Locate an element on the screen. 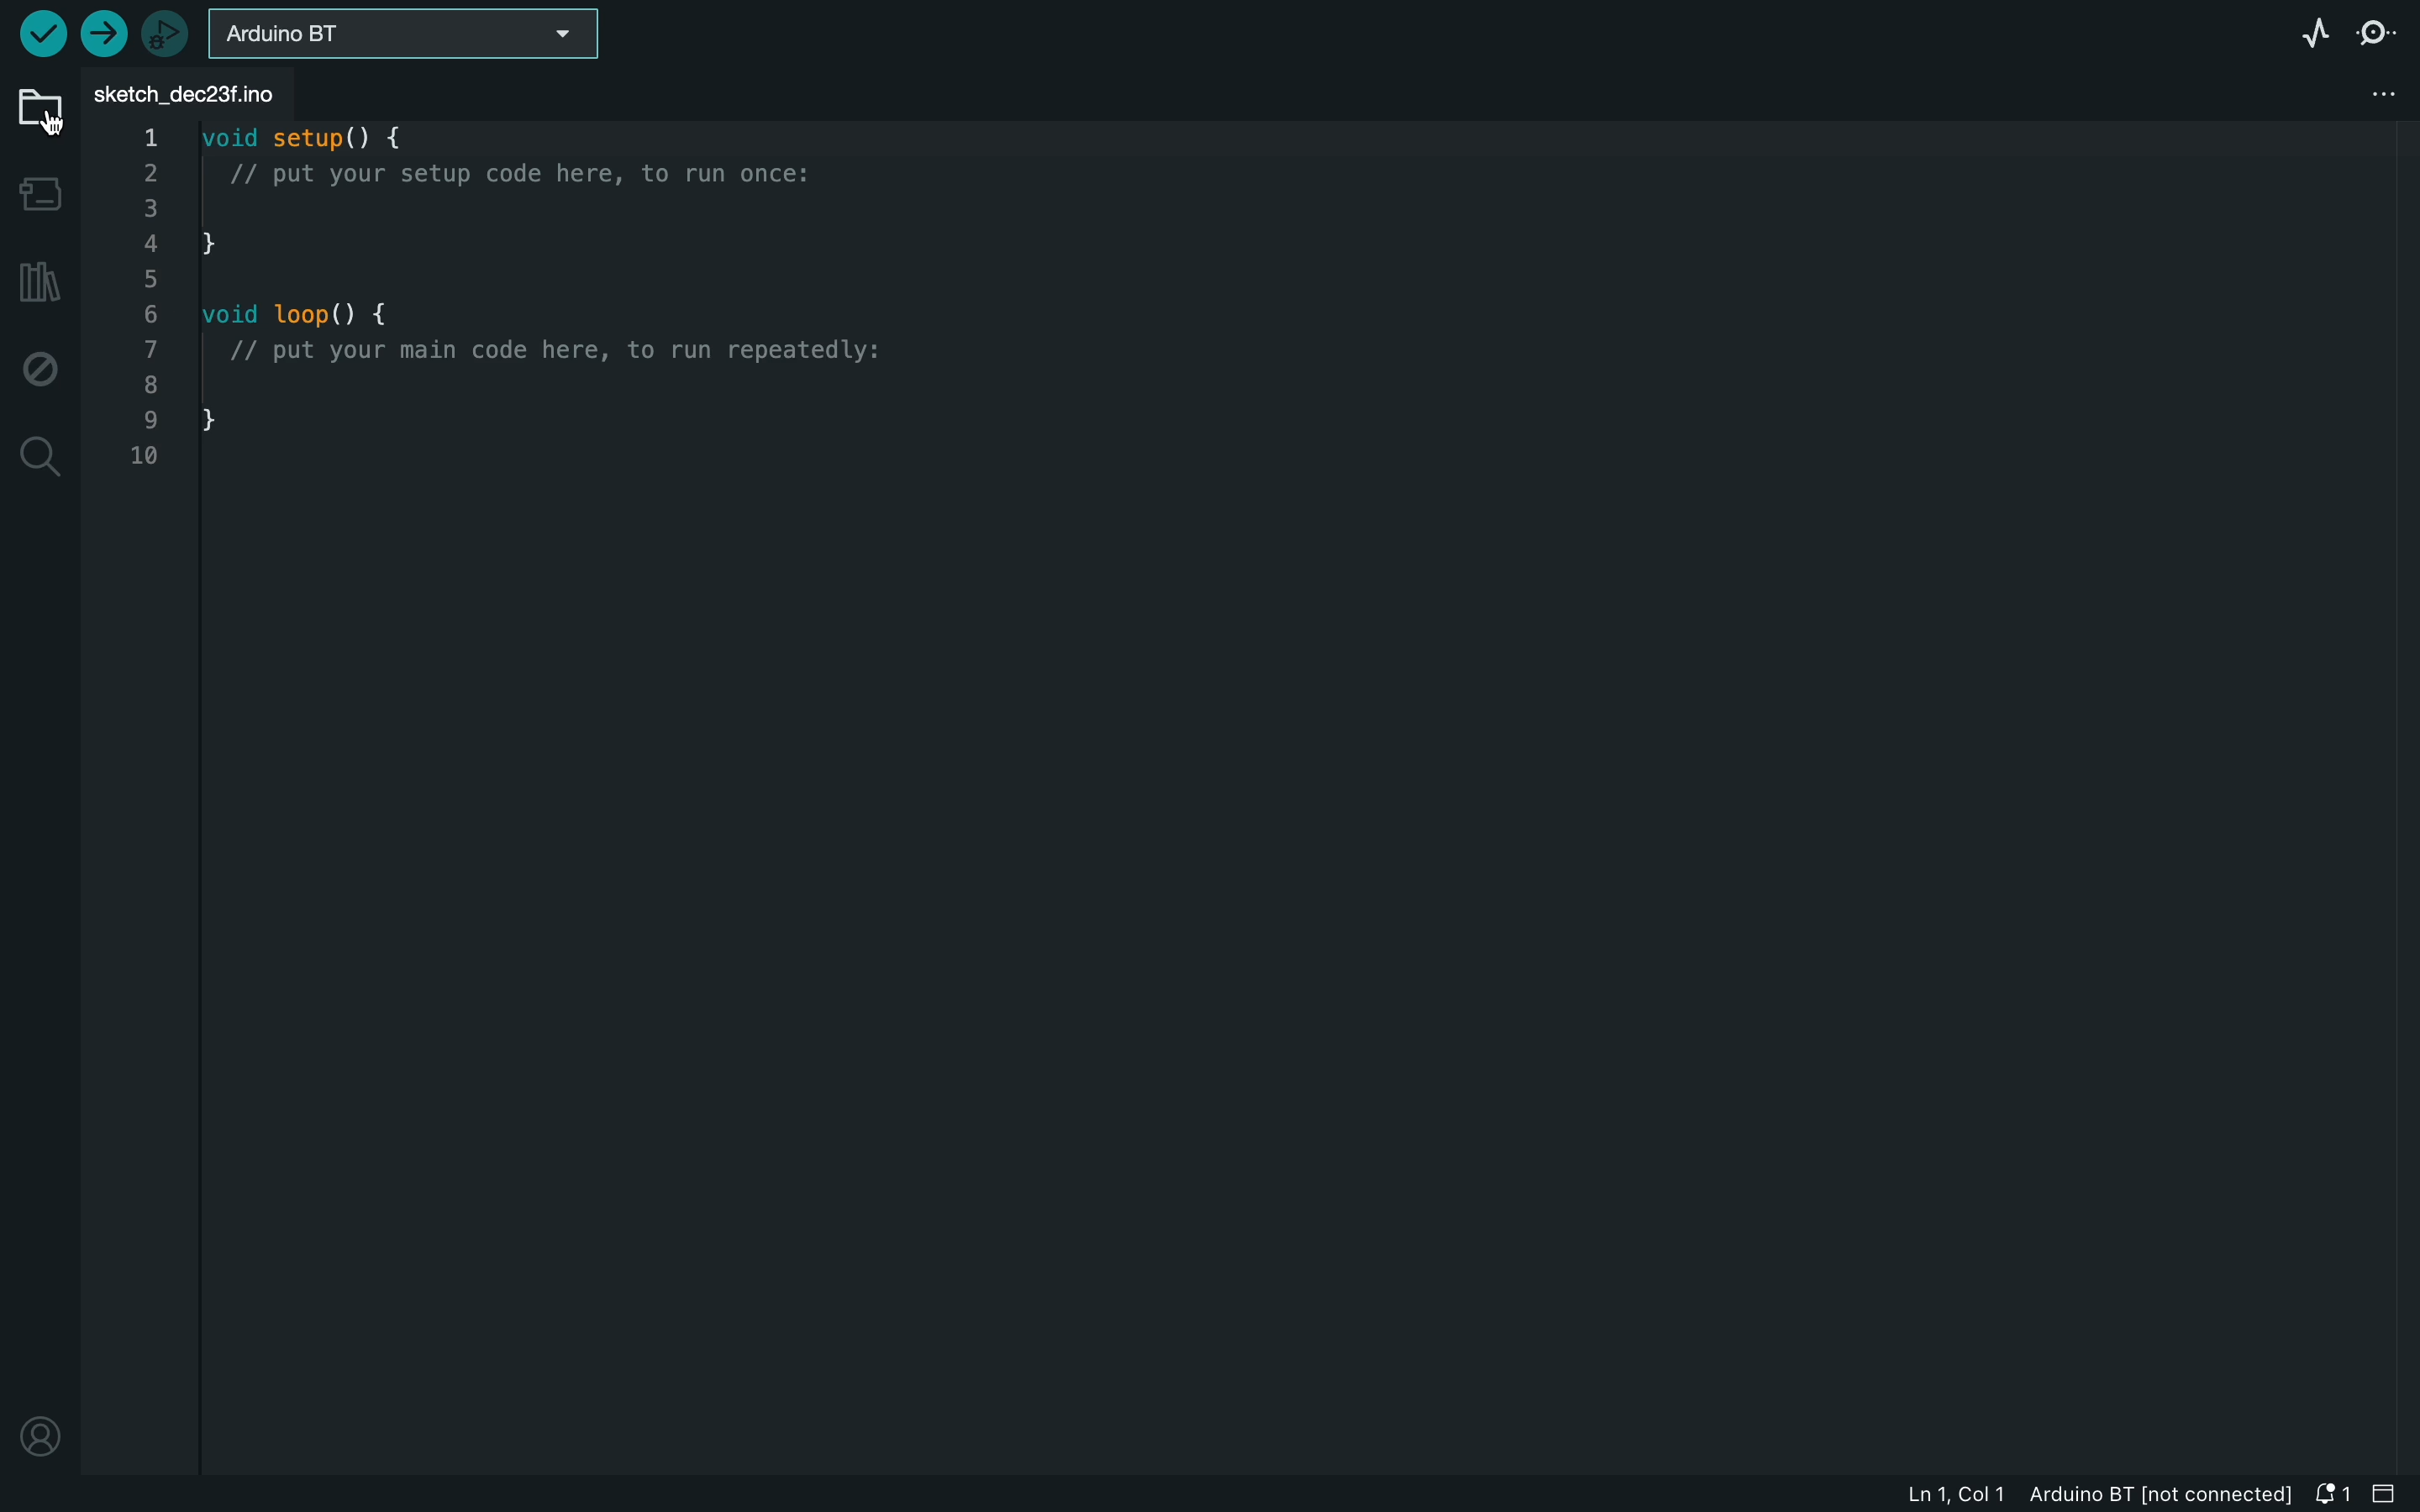 The width and height of the screenshot is (2420, 1512). notification is located at coordinates (2336, 1493).